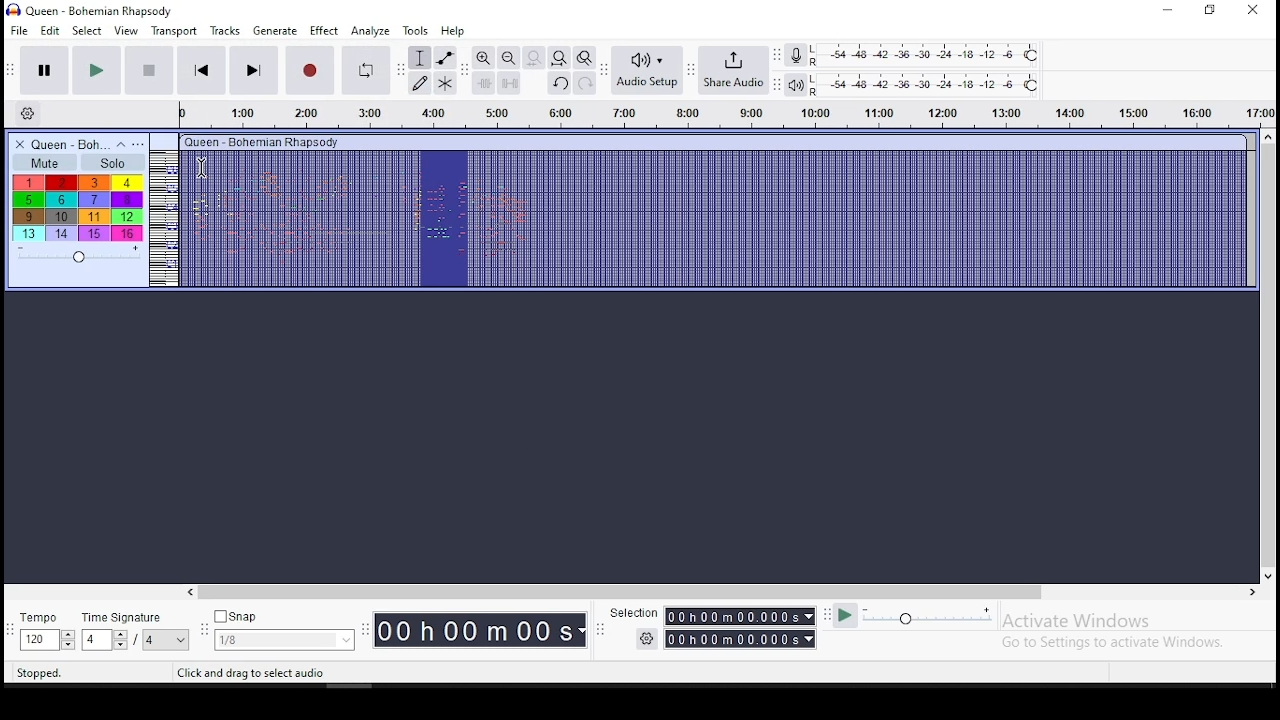  Describe the element at coordinates (796, 54) in the screenshot. I see `recording level` at that location.